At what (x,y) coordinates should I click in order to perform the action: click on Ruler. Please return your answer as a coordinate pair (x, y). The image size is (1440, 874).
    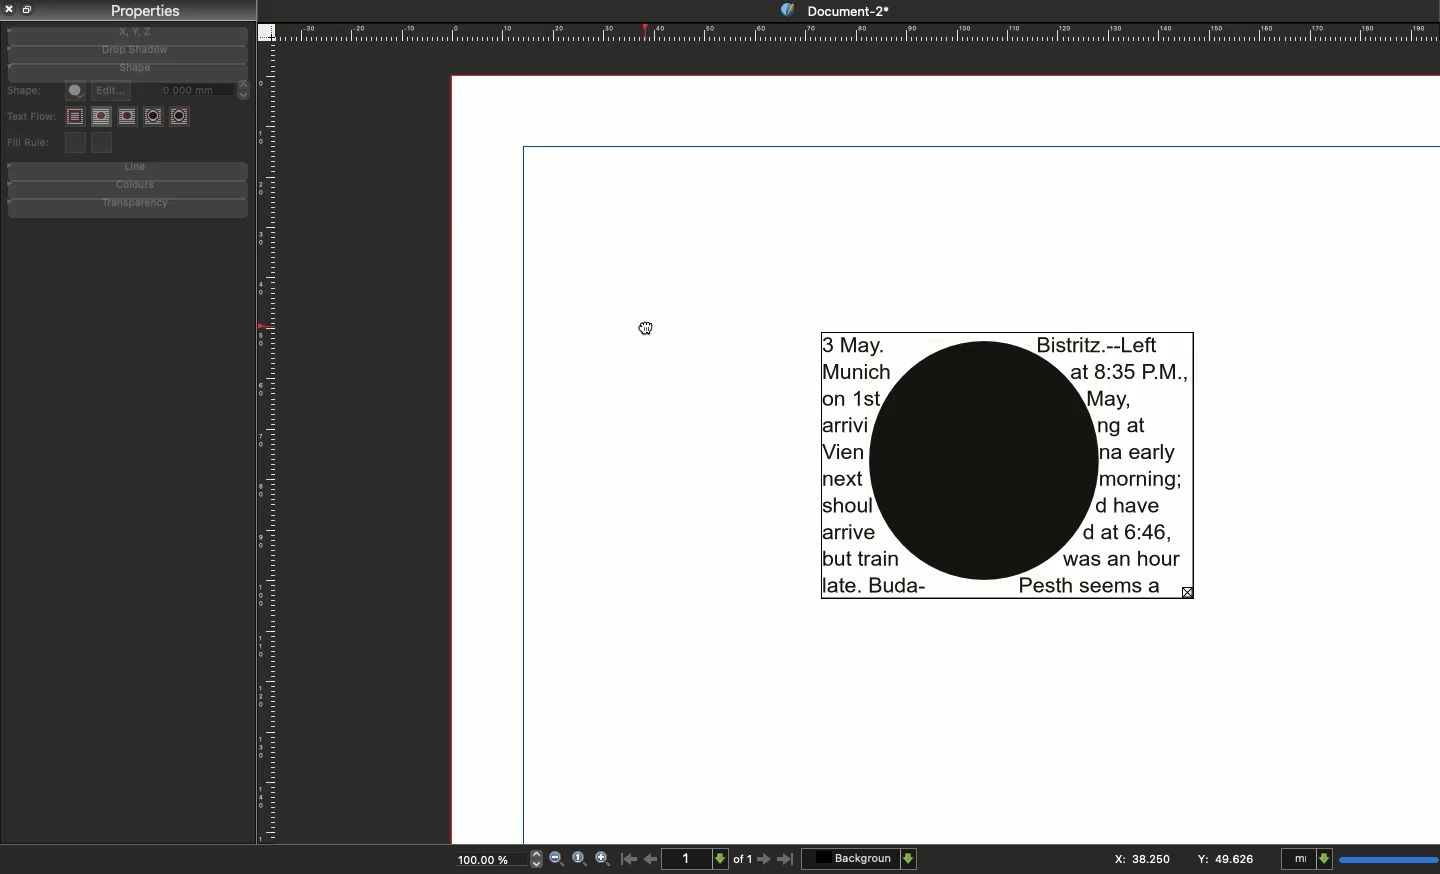
    Looking at the image, I should click on (265, 447).